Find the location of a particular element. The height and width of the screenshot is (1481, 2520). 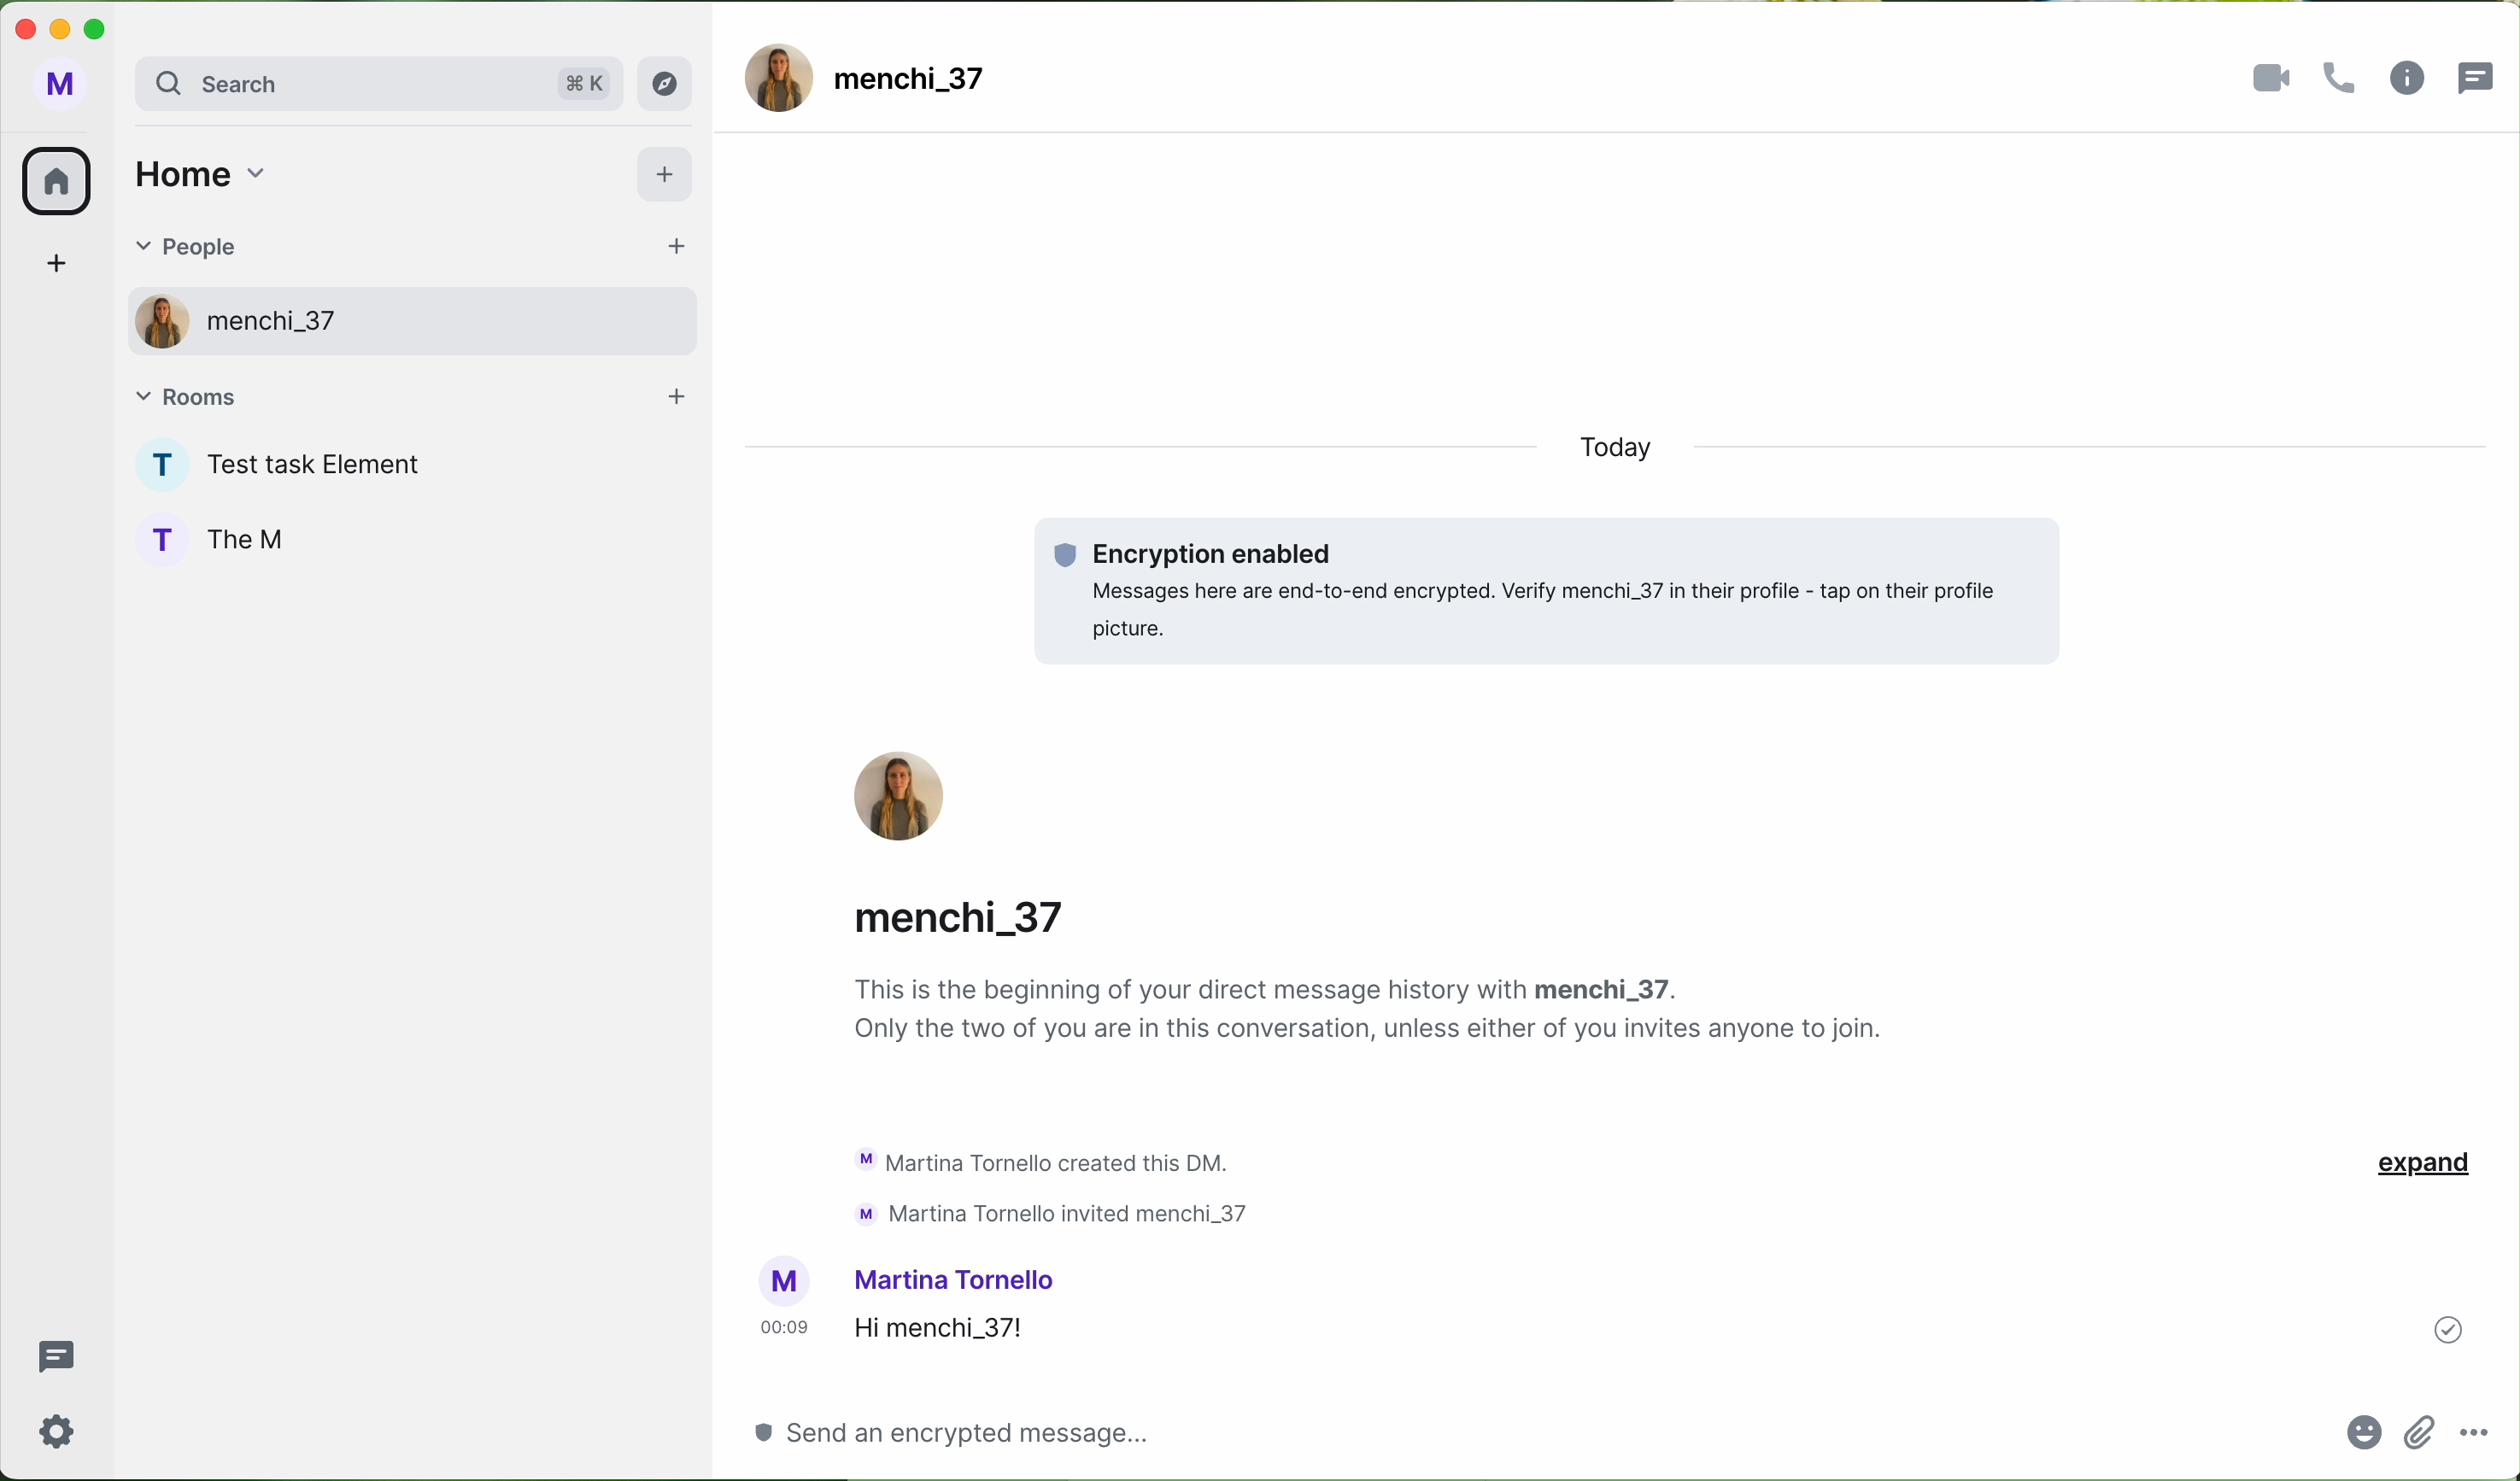

profile is located at coordinates (157, 536).